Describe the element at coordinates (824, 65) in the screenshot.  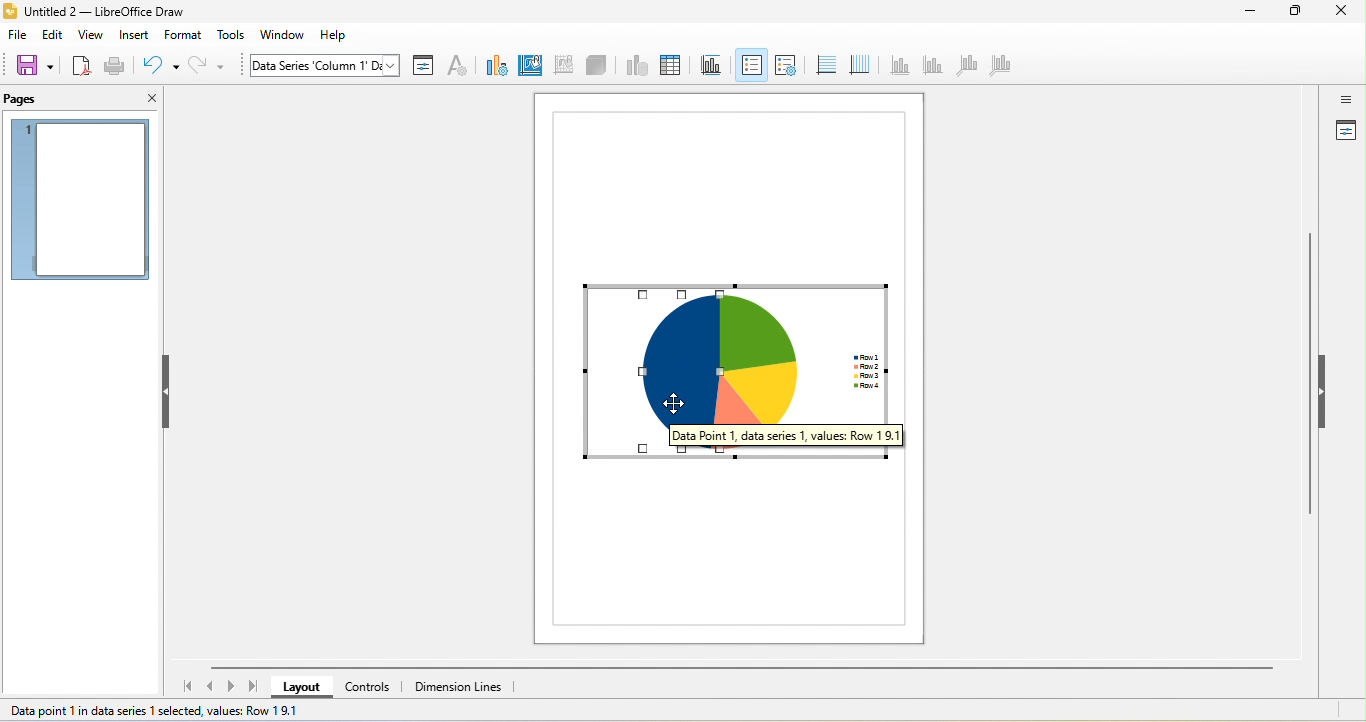
I see `horizontal grid` at that location.